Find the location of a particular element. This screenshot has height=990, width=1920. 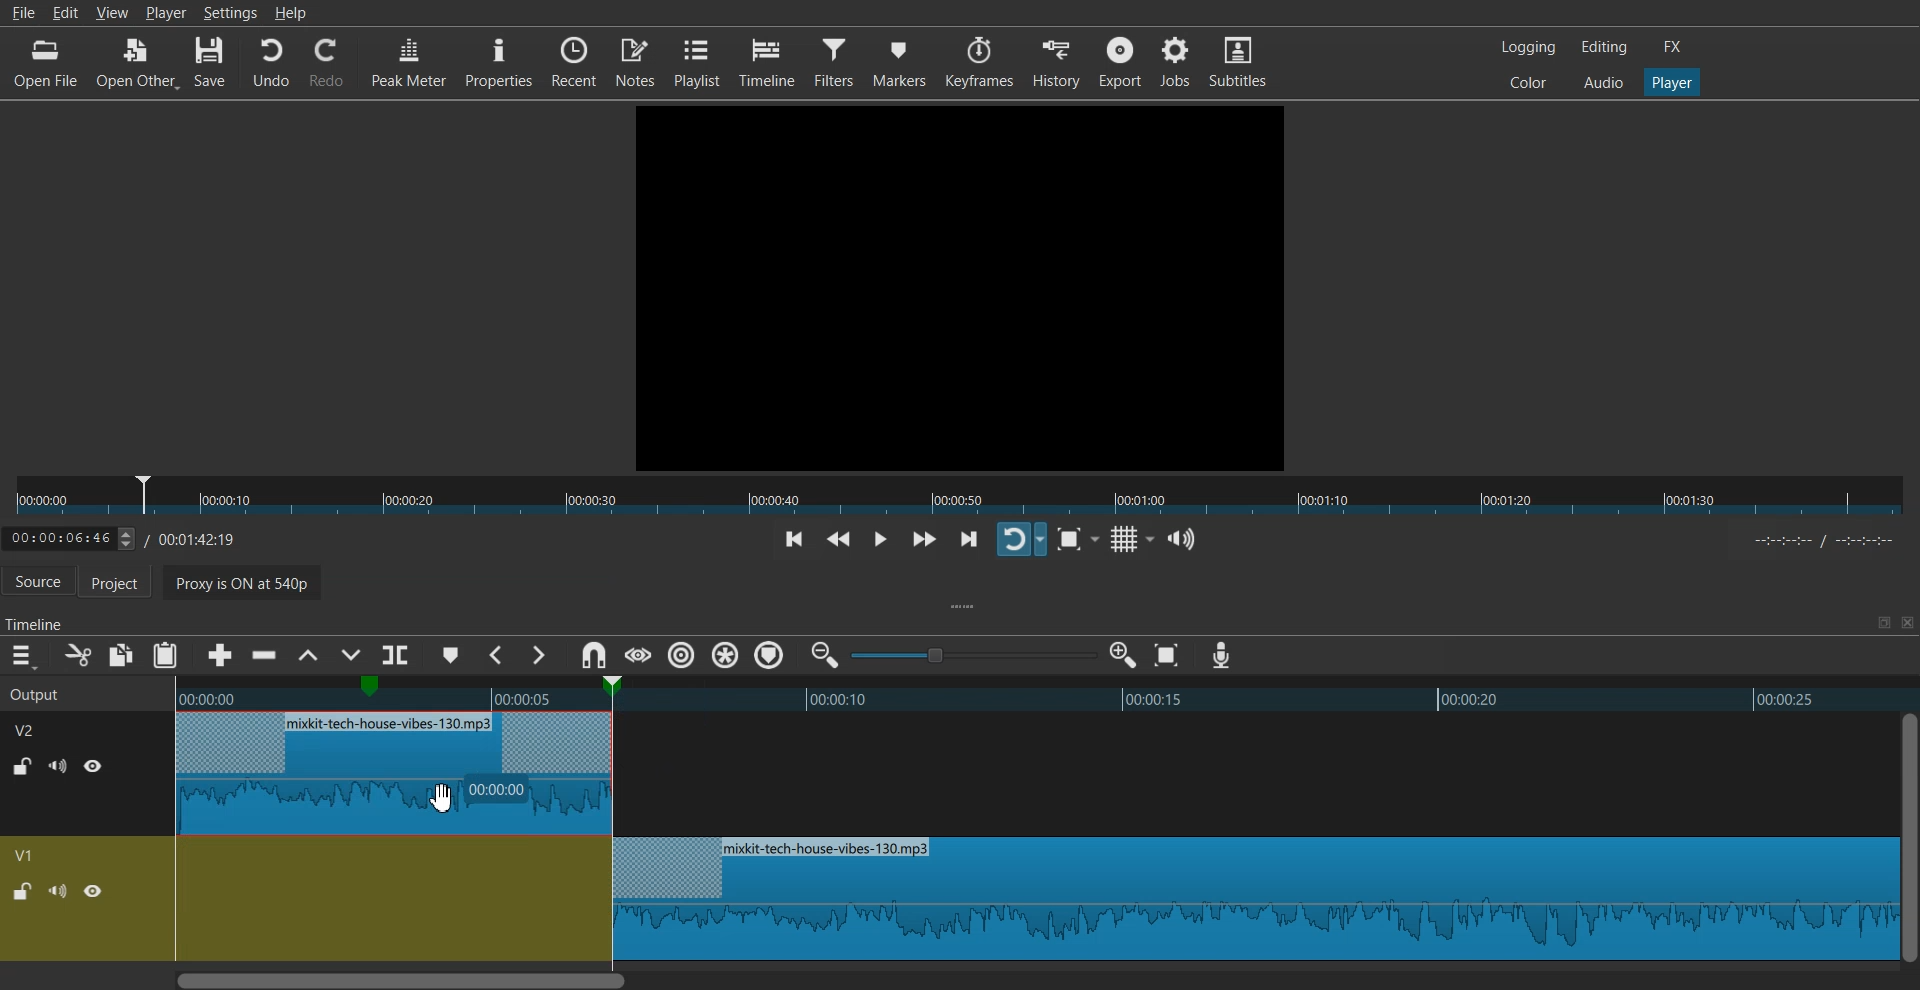

Zoom timeline to Fit is located at coordinates (1167, 655).